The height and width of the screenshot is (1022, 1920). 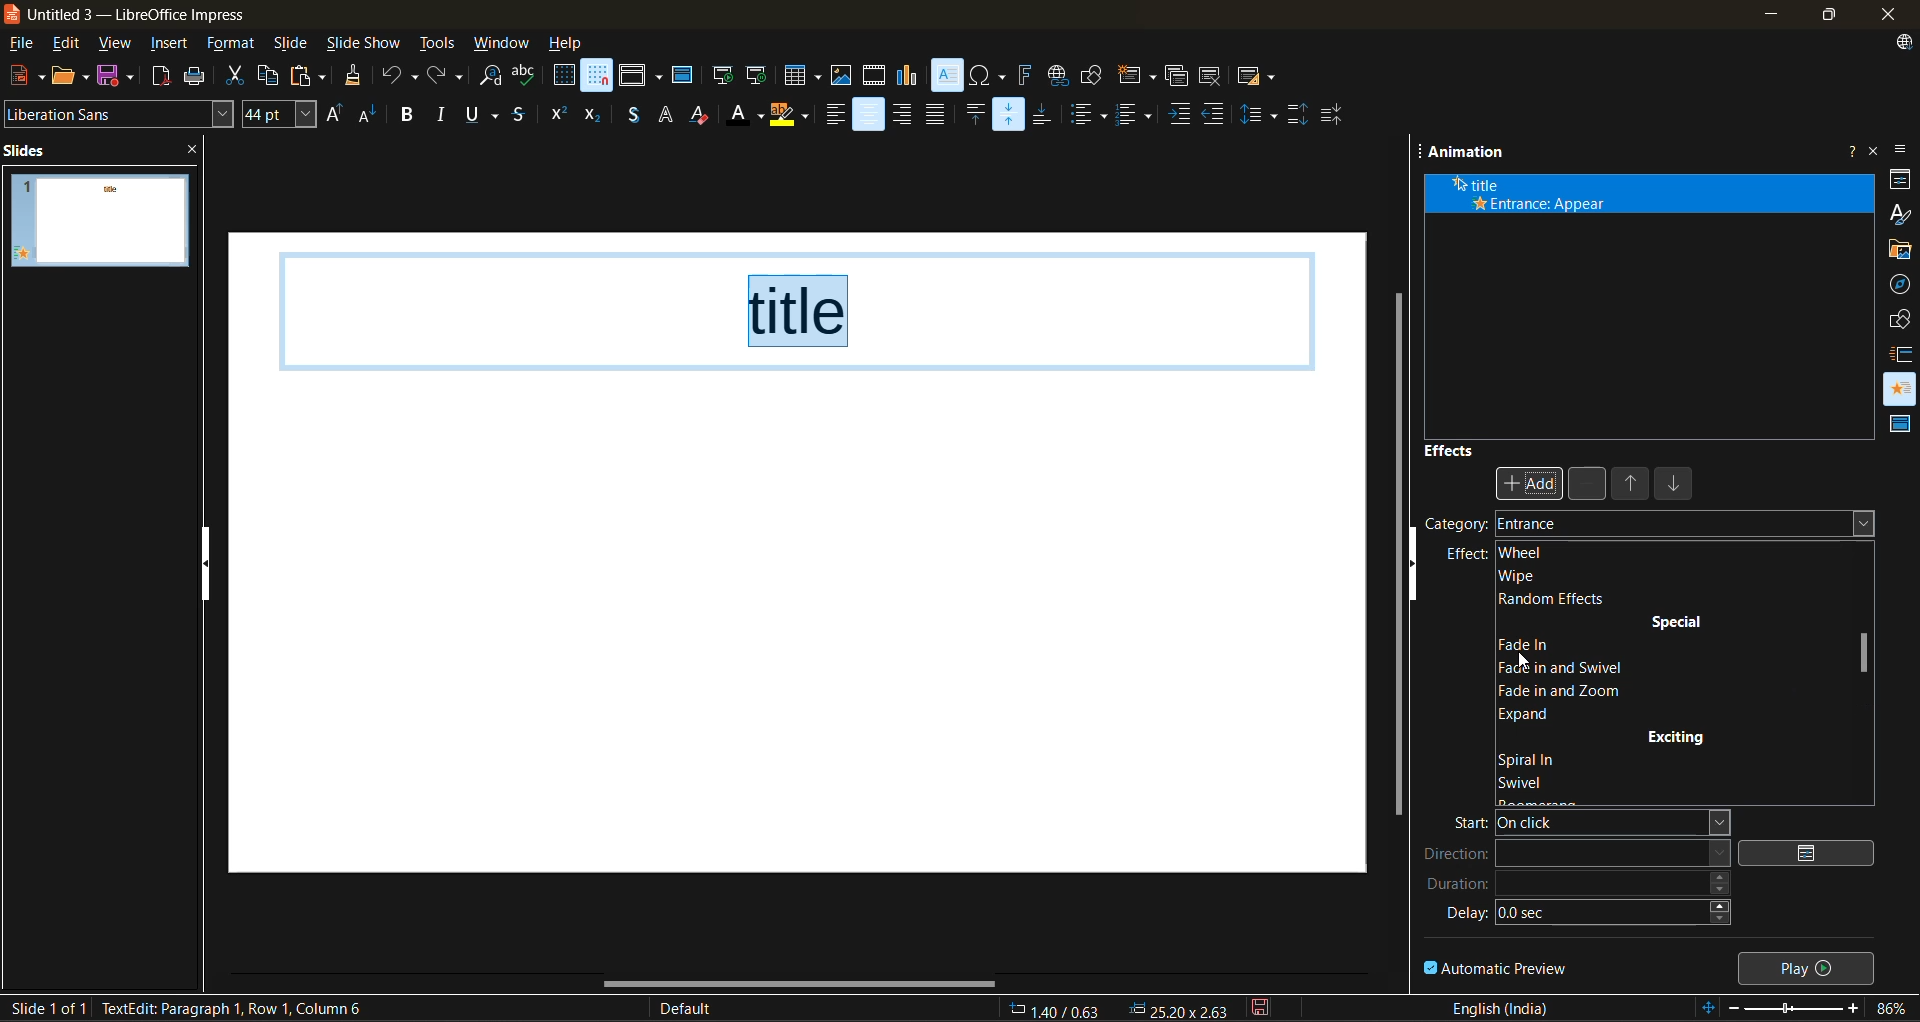 I want to click on special, so click(x=1675, y=624).